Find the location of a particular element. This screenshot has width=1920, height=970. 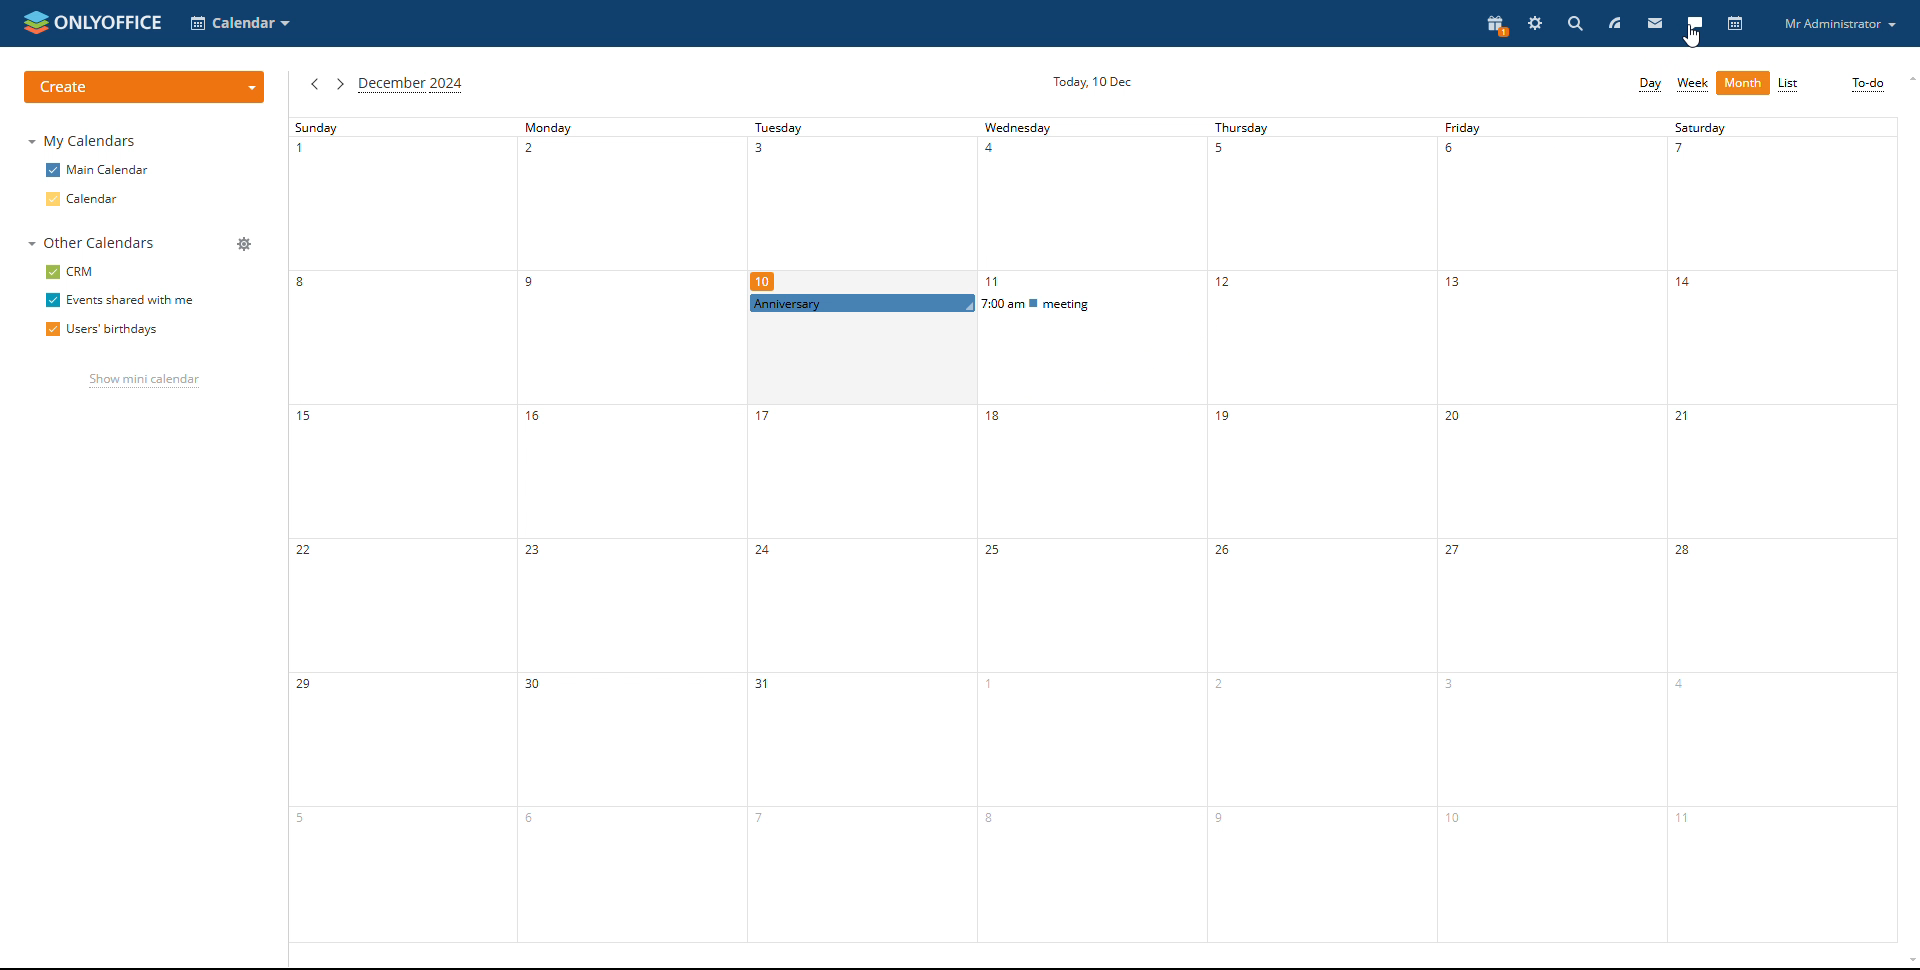

logo is located at coordinates (91, 22).